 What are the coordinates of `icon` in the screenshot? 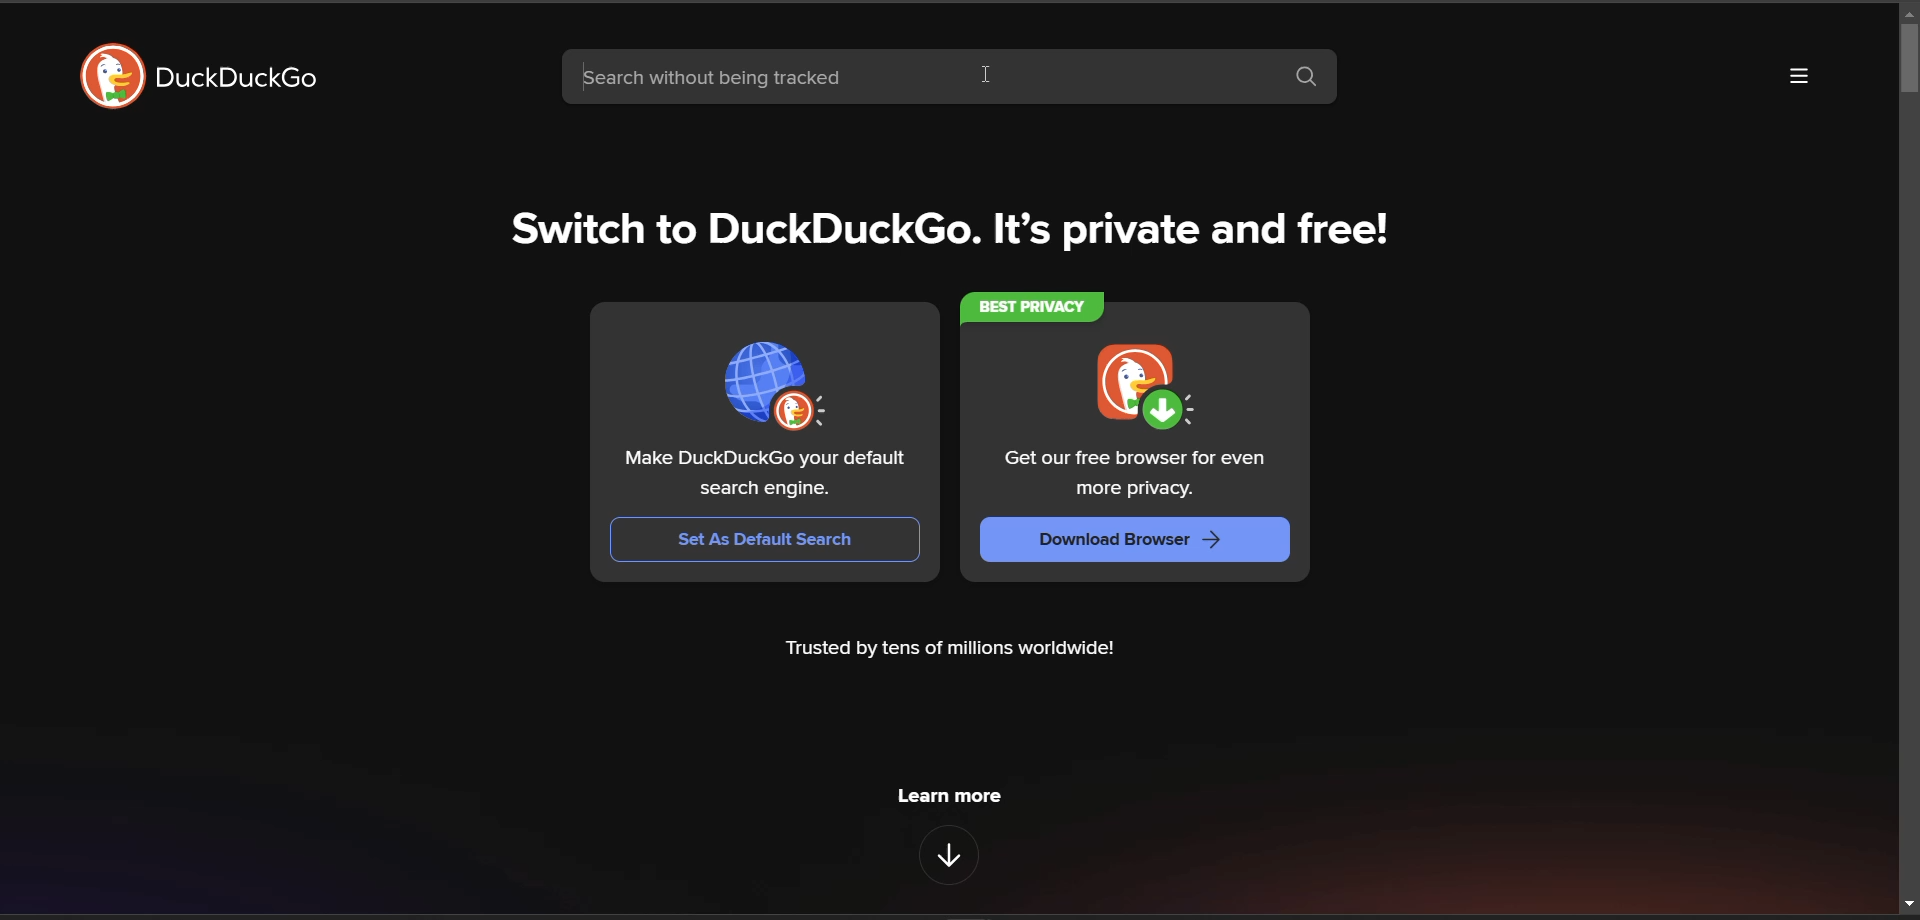 It's located at (1139, 385).